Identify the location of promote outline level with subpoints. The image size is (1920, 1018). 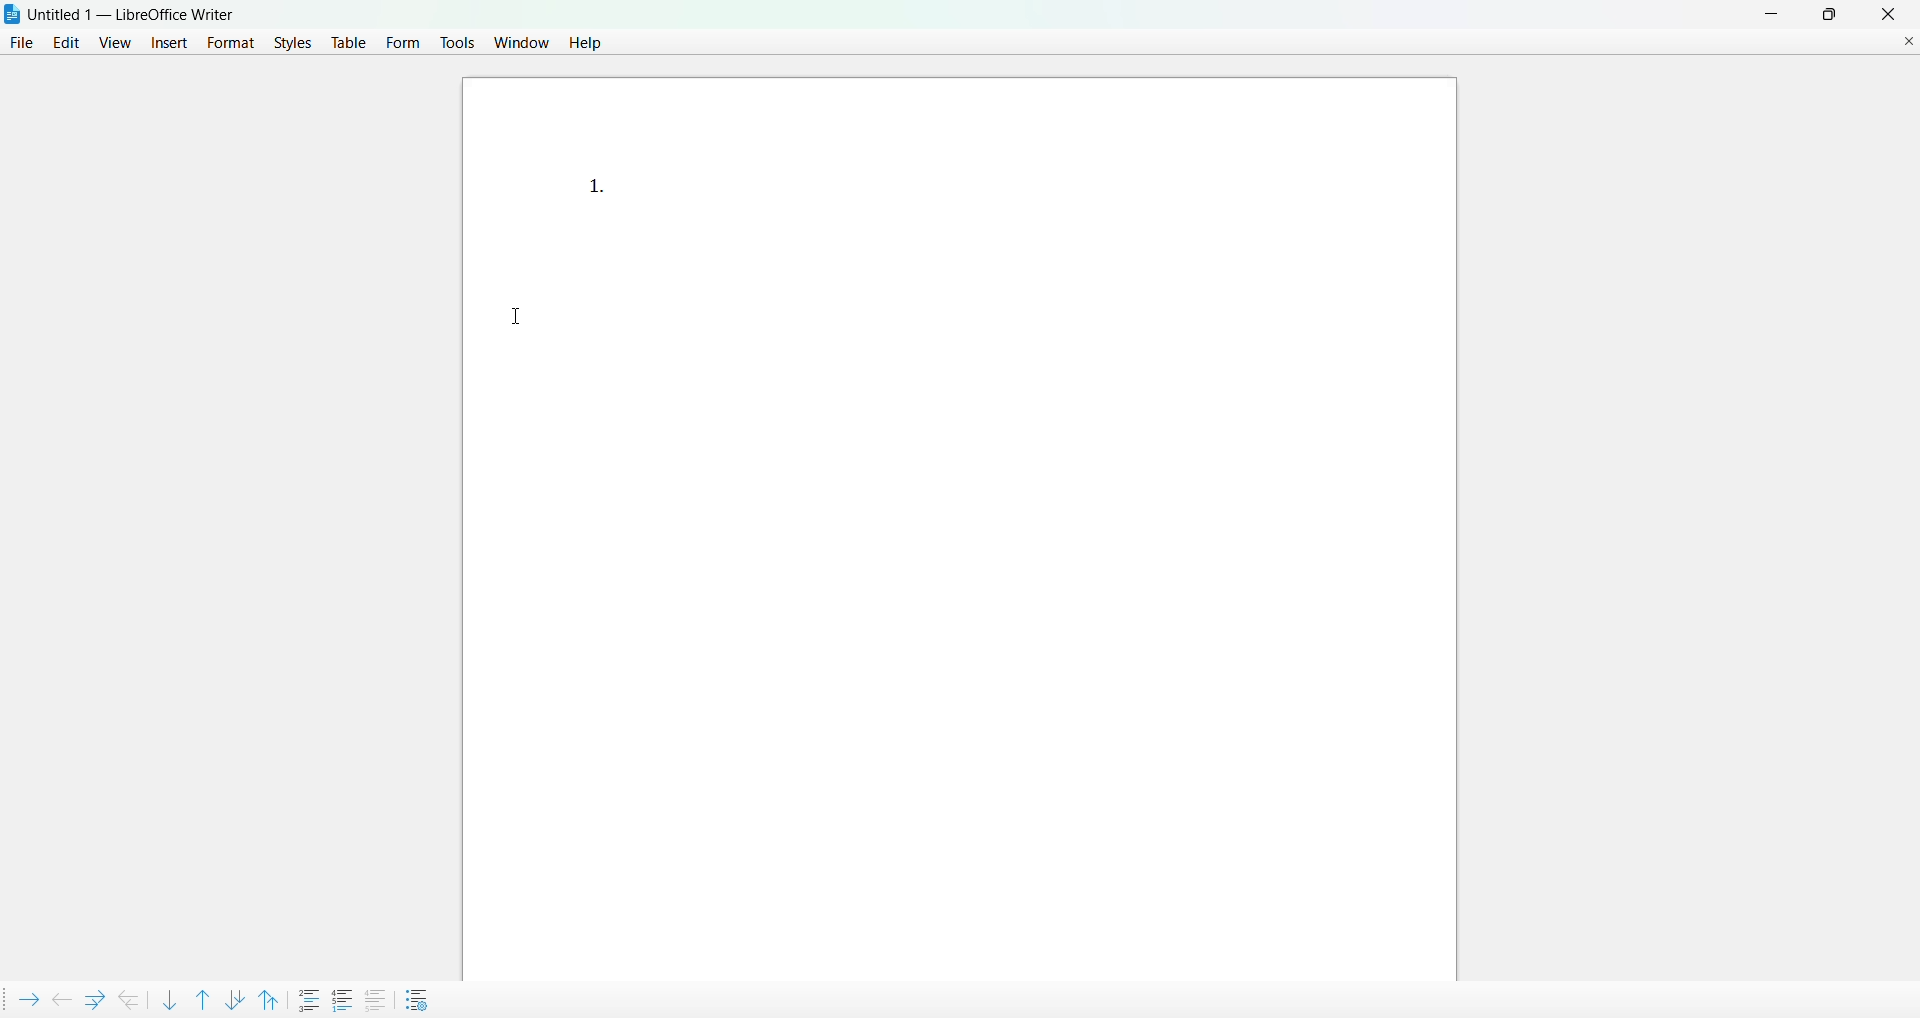
(130, 998).